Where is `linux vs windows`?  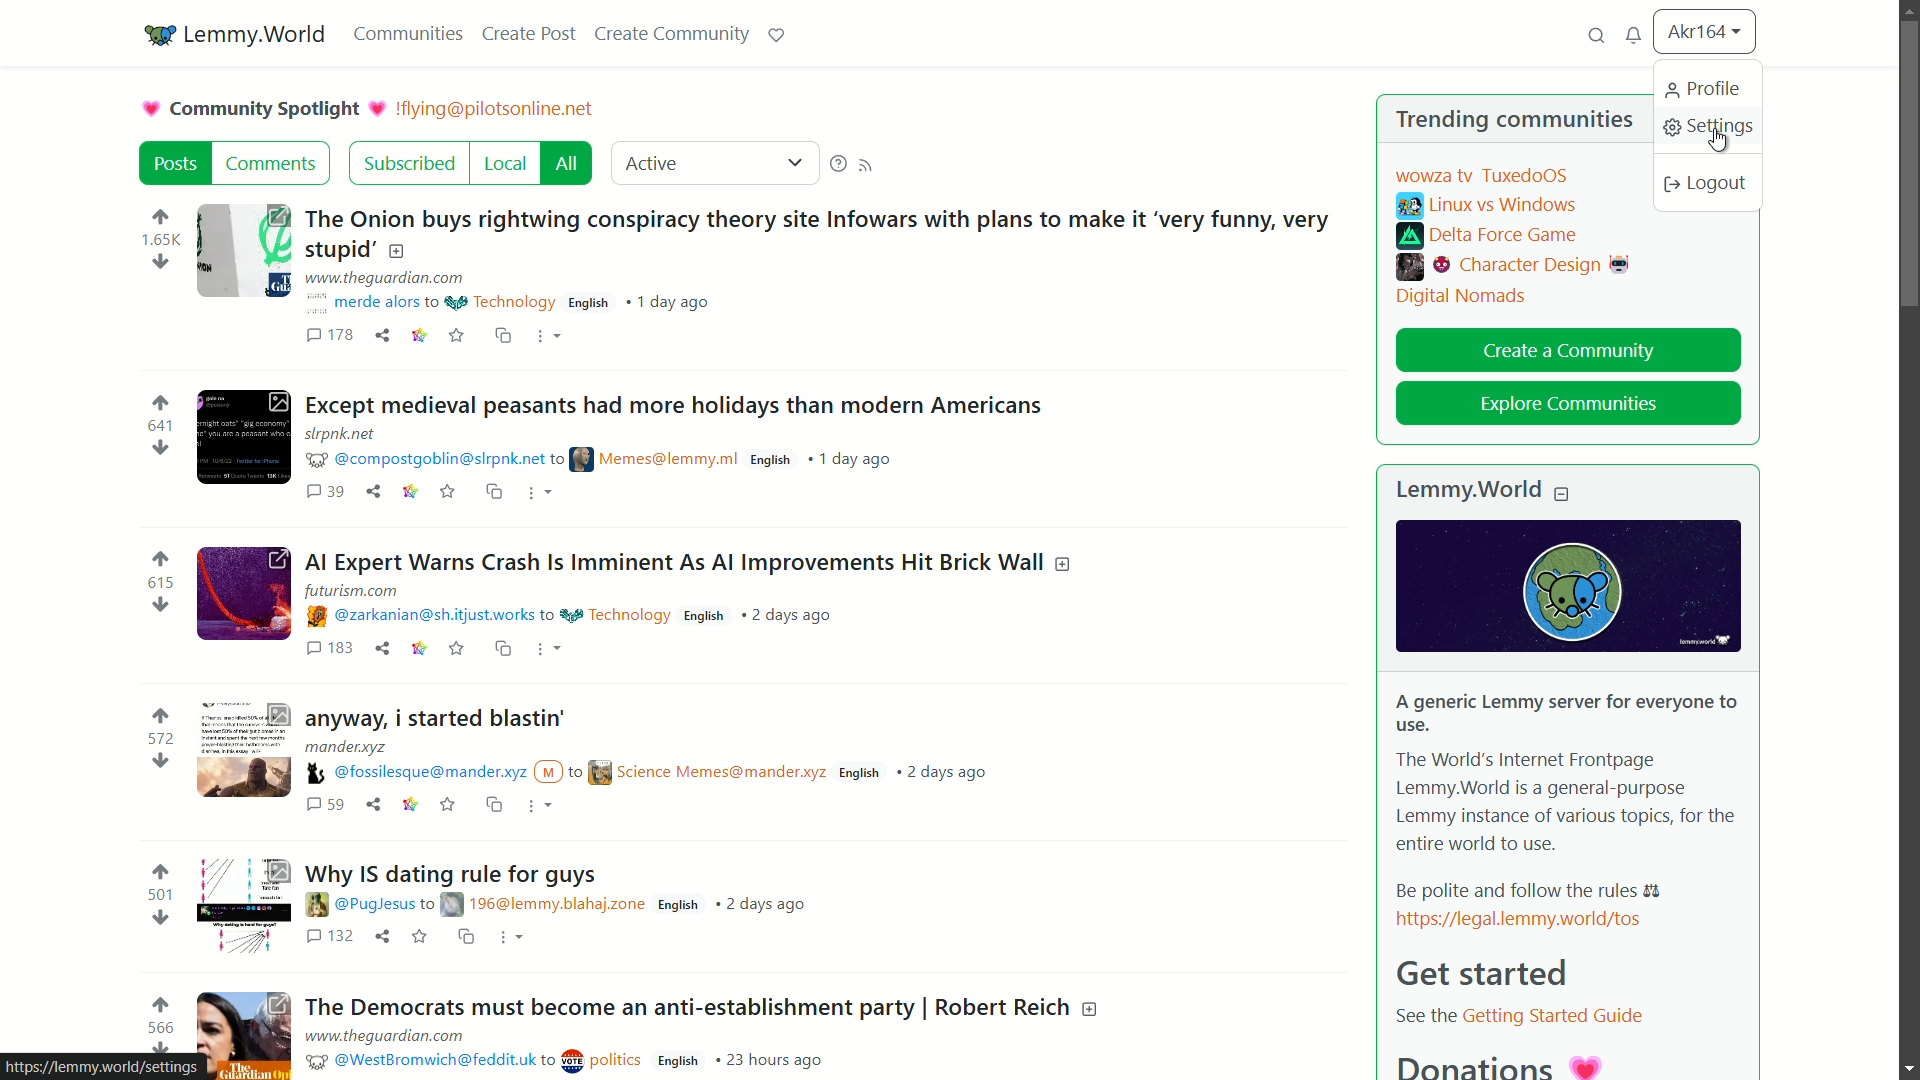 linux vs windows is located at coordinates (1486, 206).